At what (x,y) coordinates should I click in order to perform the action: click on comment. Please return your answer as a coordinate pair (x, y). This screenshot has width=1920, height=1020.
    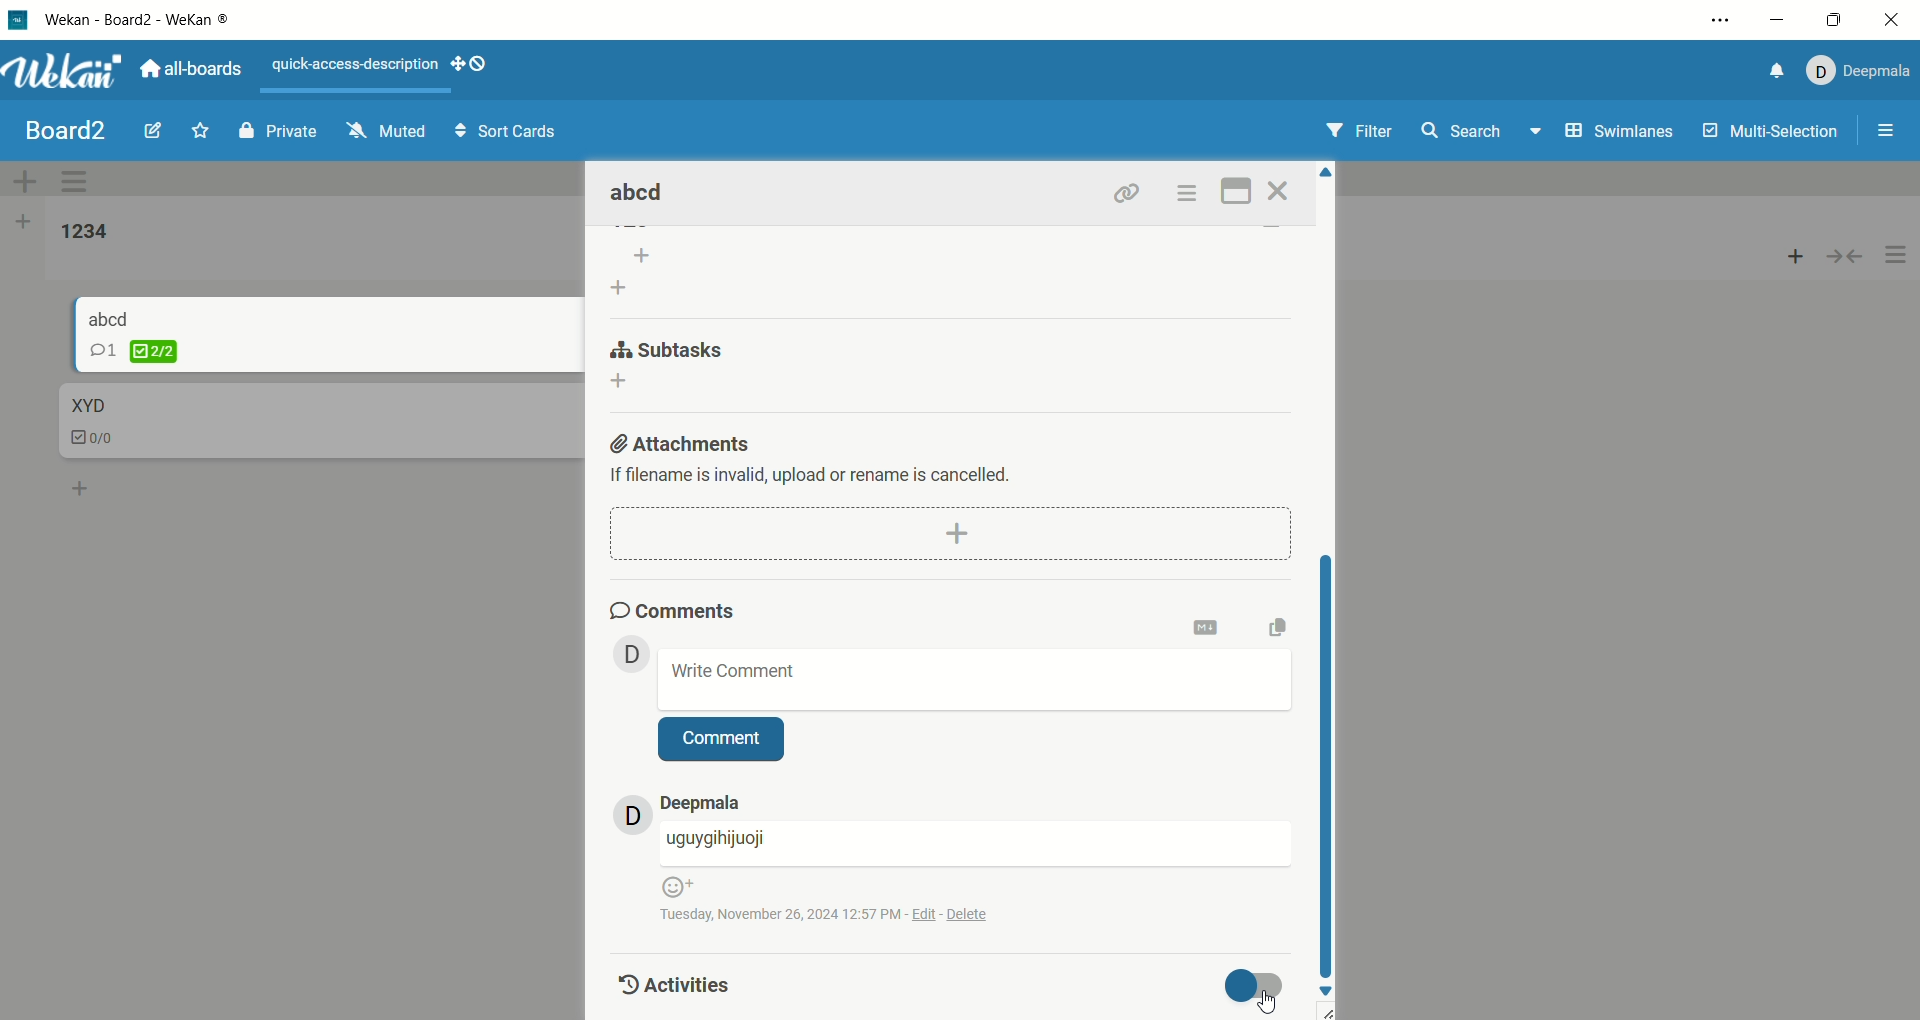
    Looking at the image, I should click on (722, 741).